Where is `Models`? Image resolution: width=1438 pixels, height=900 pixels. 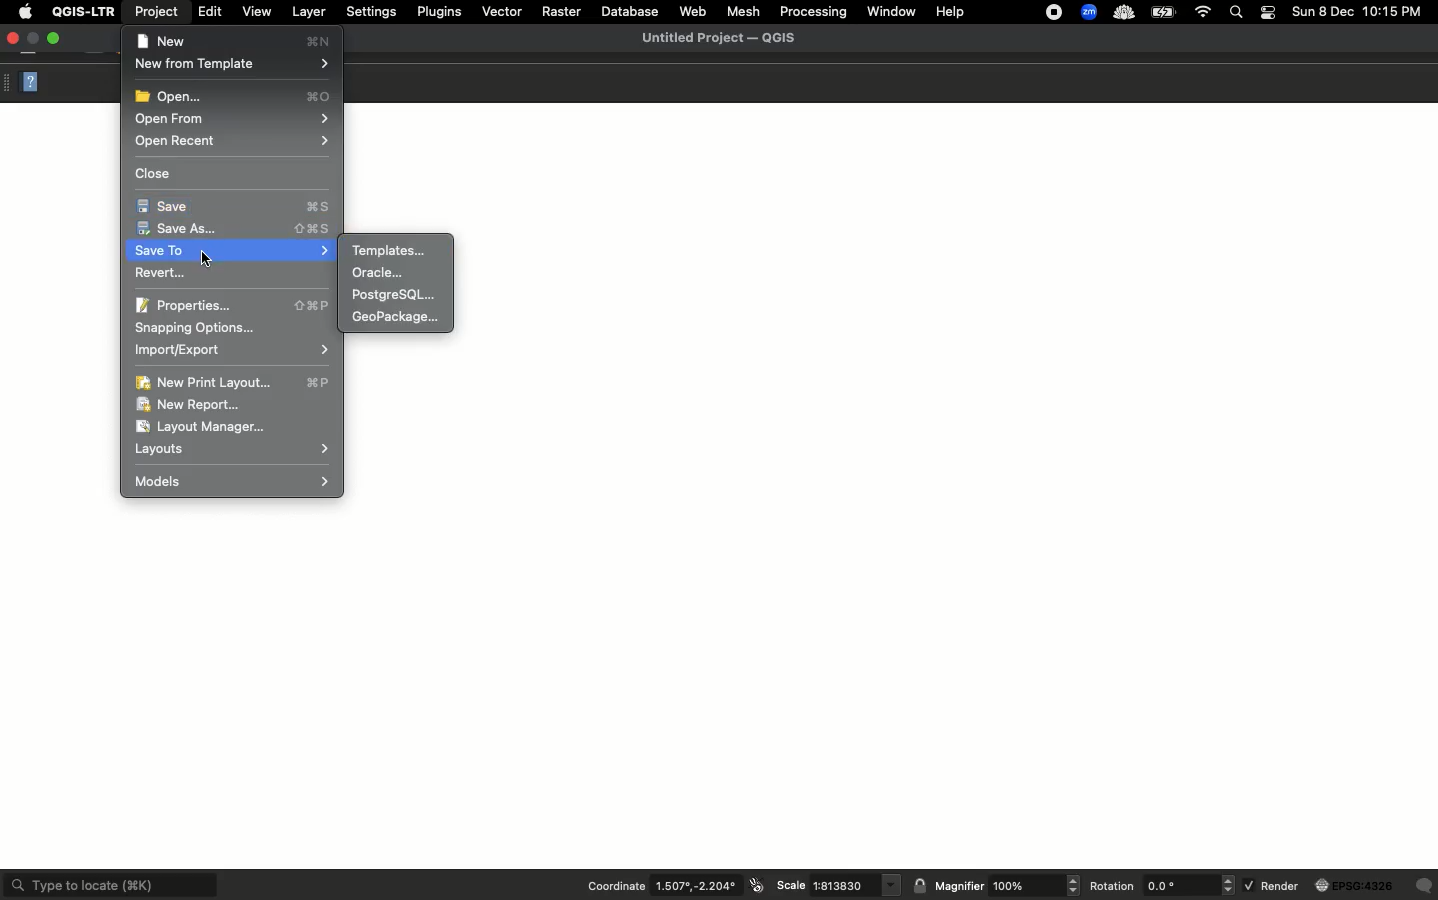
Models is located at coordinates (231, 480).